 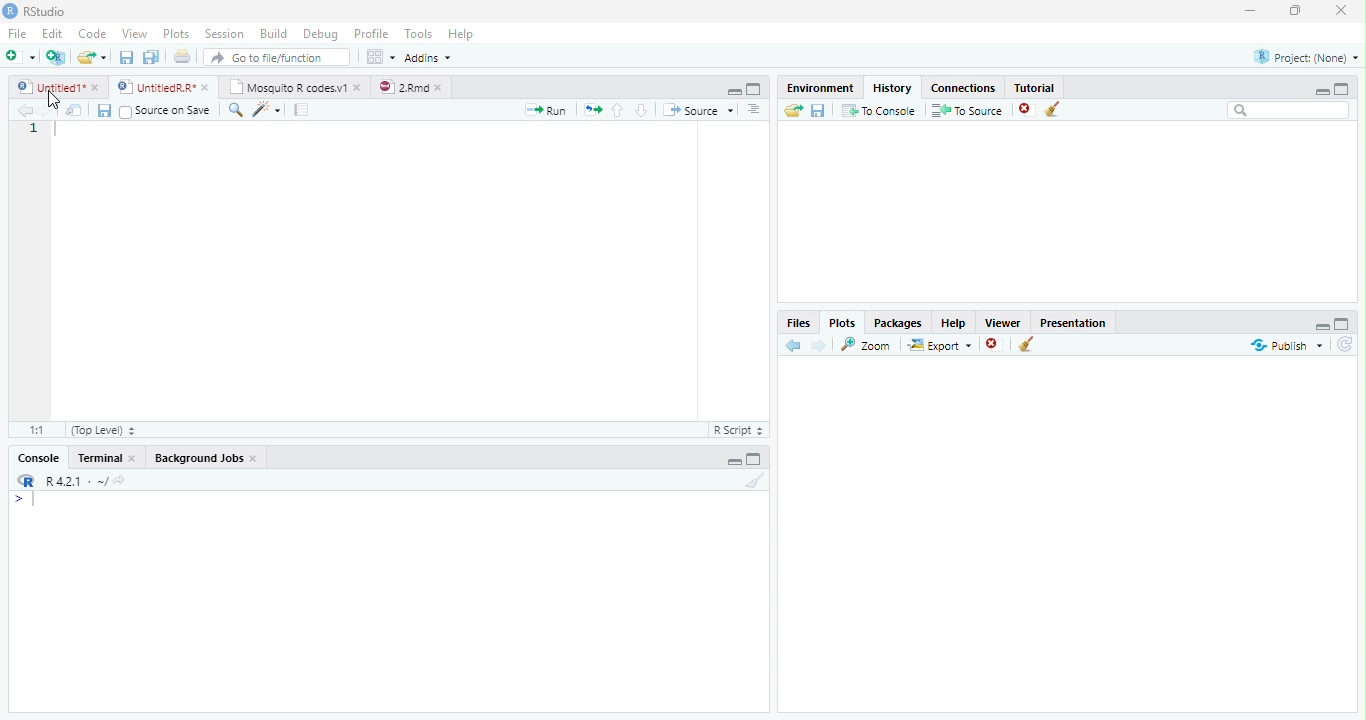 I want to click on Compile Report, so click(x=303, y=109).